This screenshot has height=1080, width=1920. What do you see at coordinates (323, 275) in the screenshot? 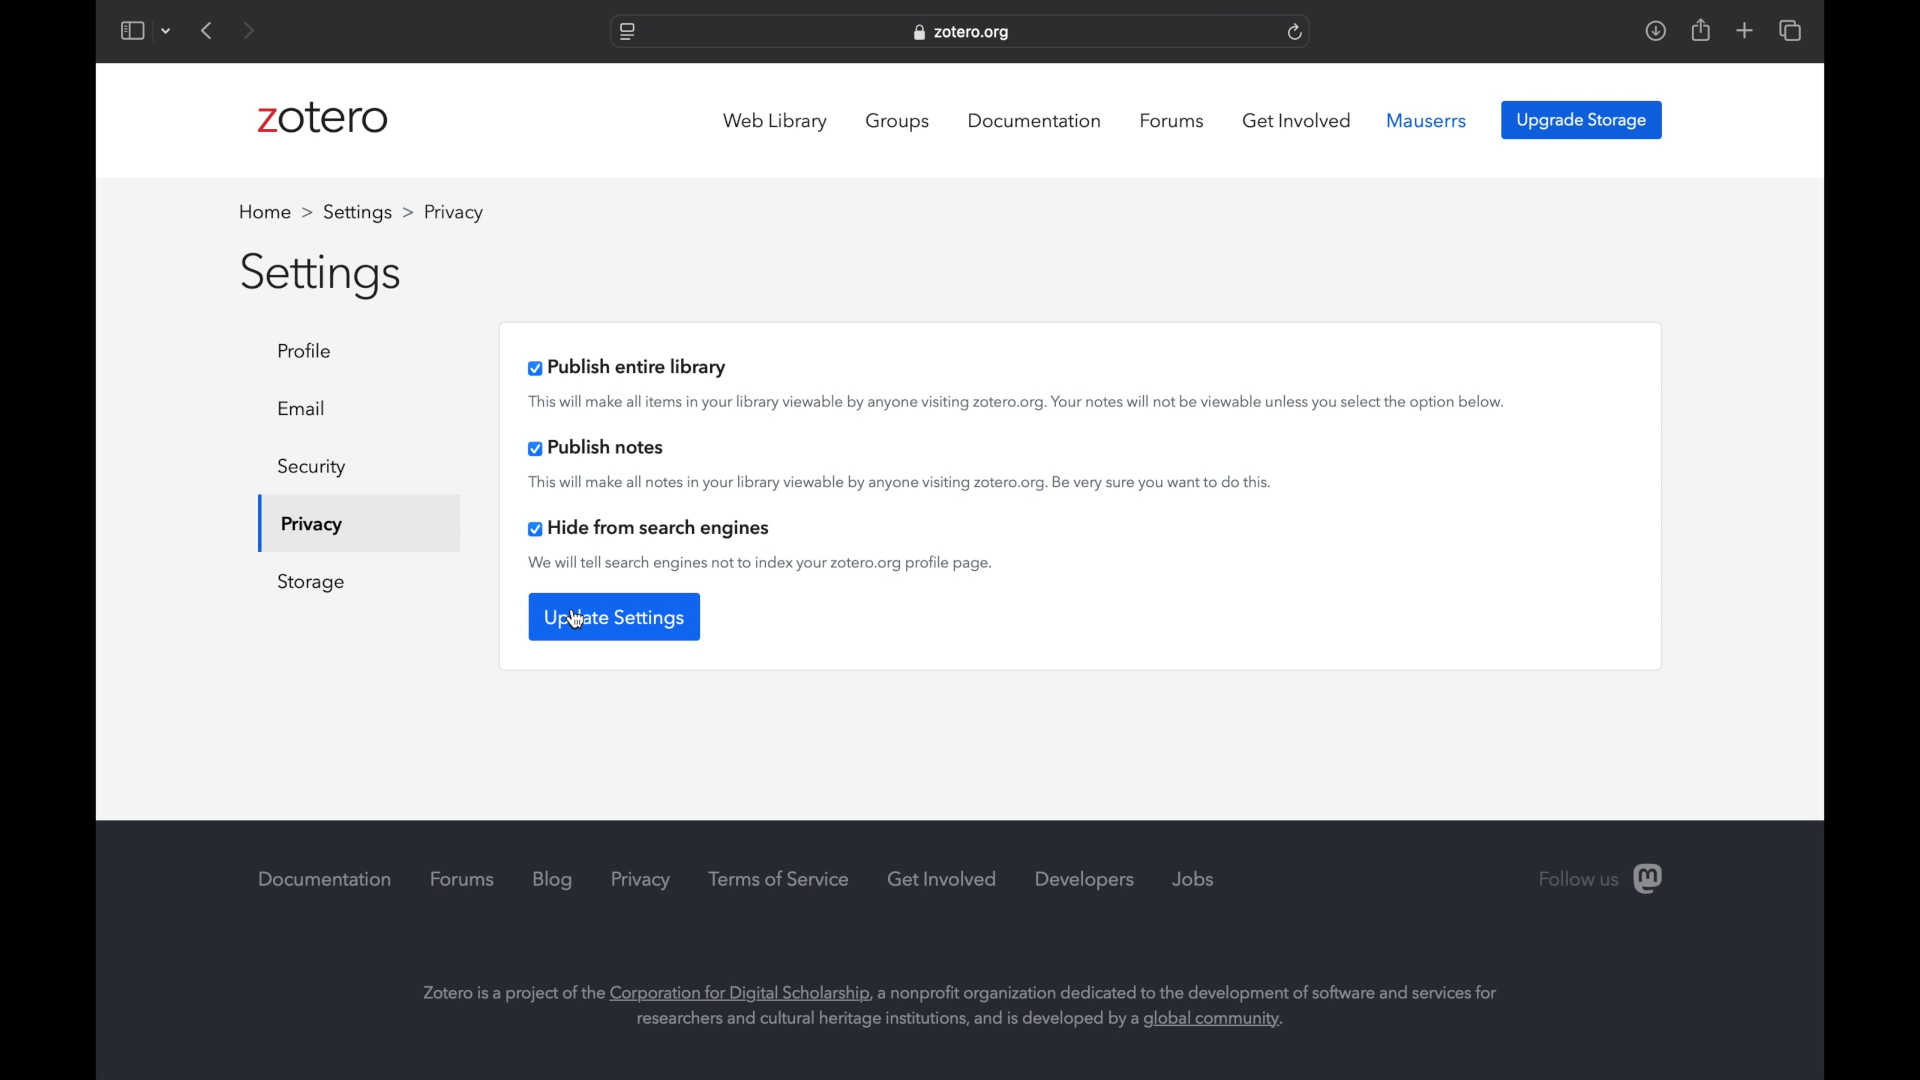
I see `settings` at bounding box center [323, 275].